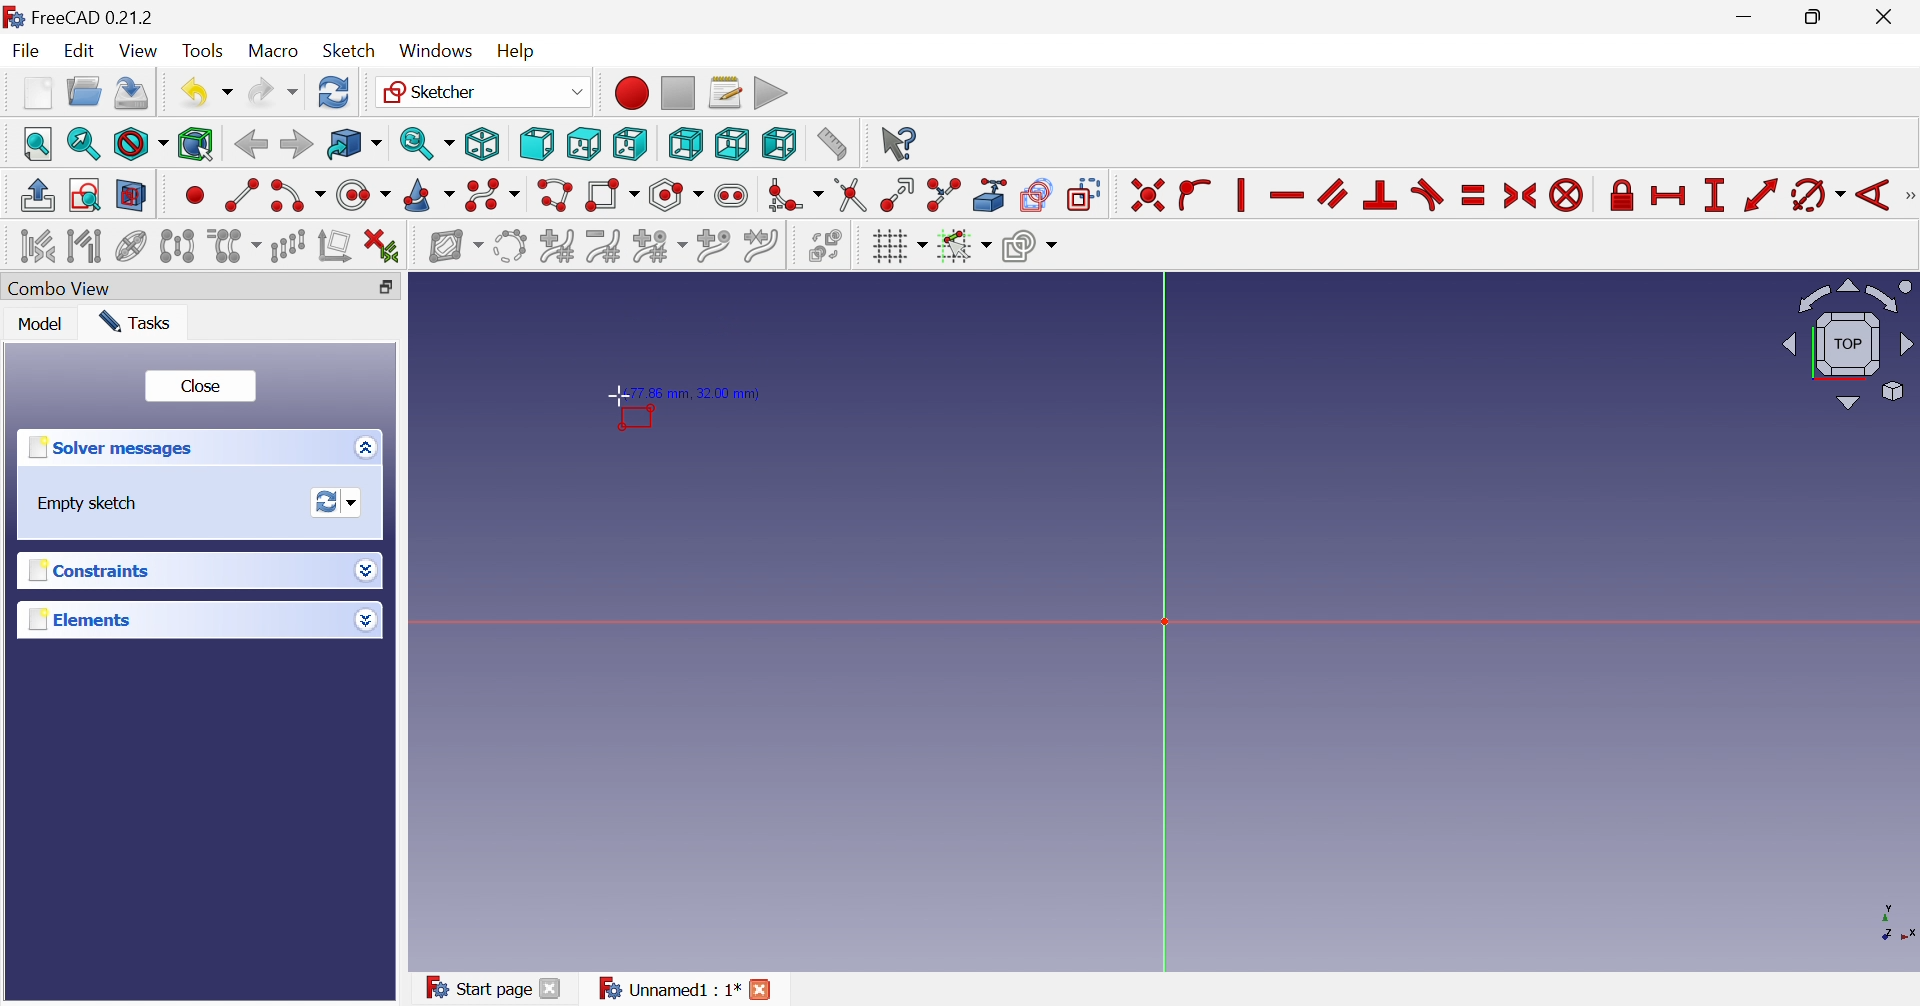 Image resolution: width=1920 pixels, height=1006 pixels. I want to click on Tasks, so click(137, 323).